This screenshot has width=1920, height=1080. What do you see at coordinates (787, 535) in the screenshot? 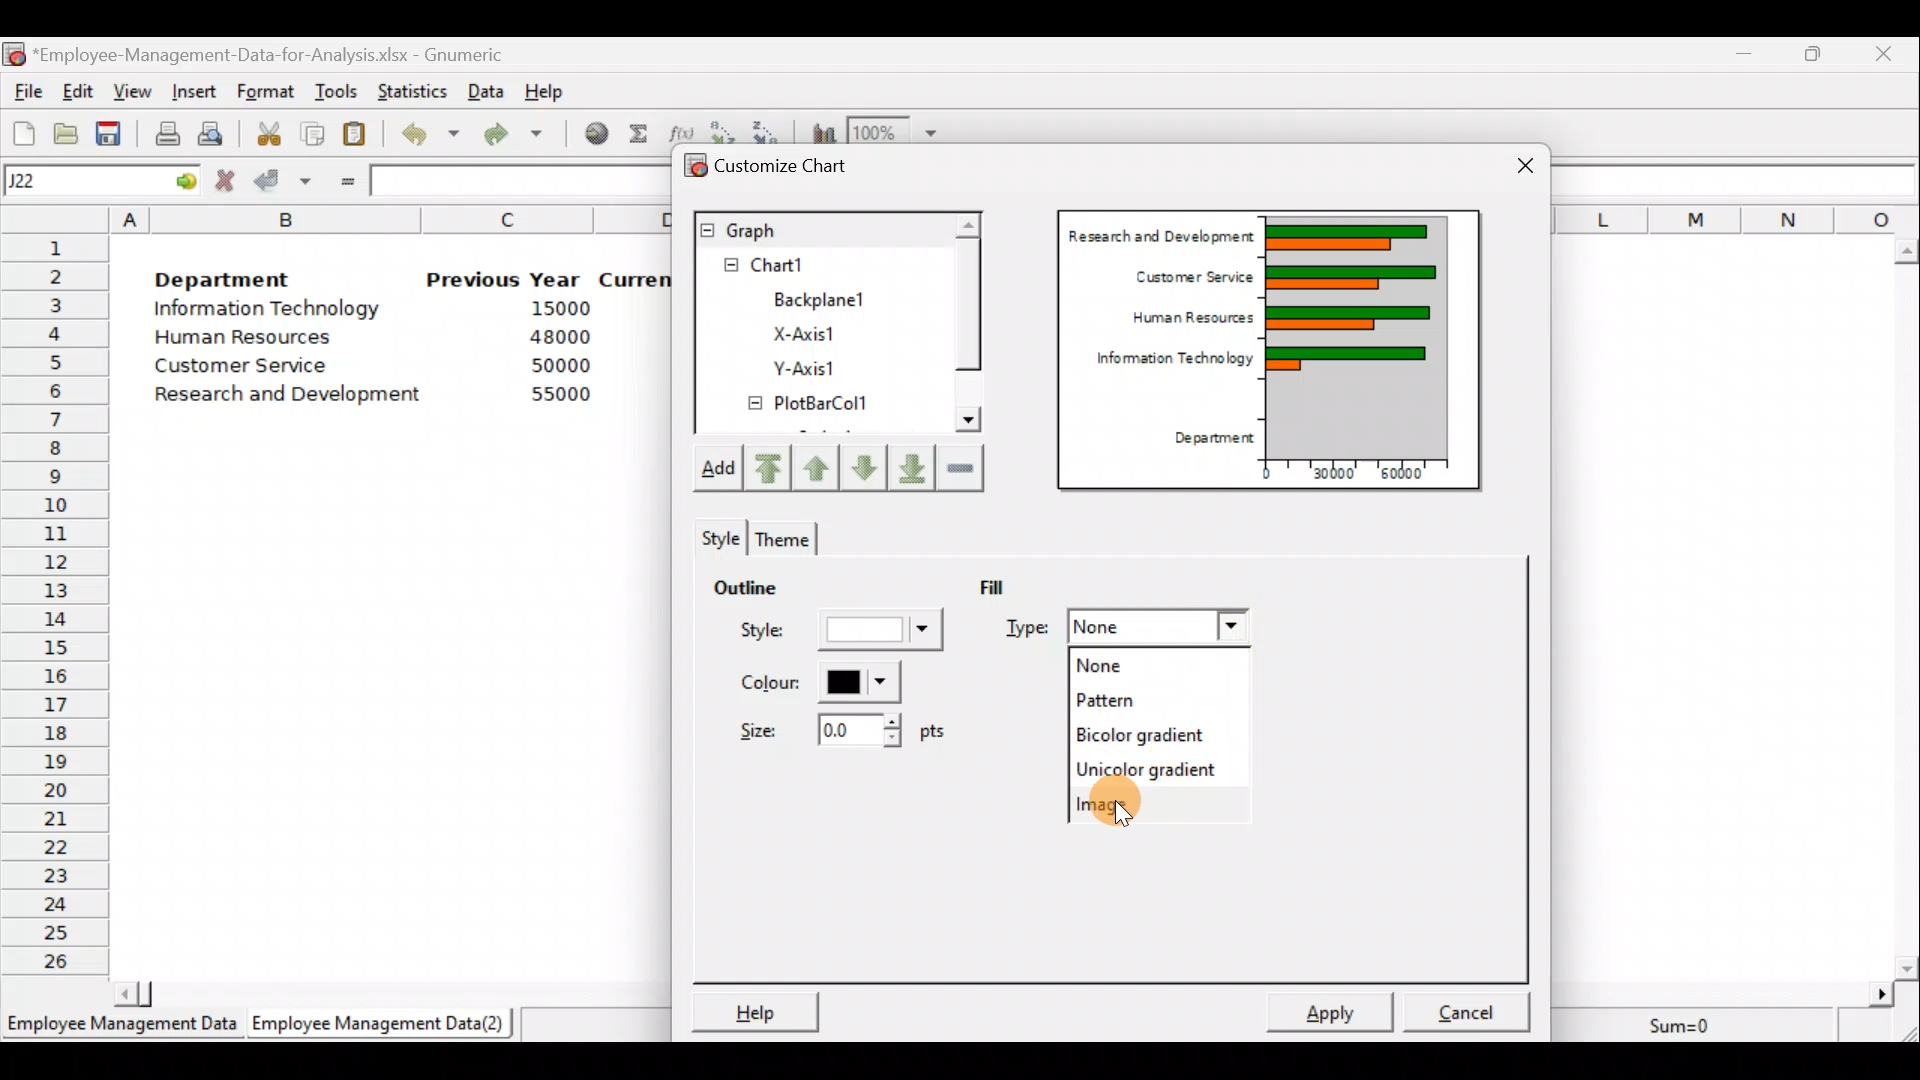
I see `Theme` at bounding box center [787, 535].